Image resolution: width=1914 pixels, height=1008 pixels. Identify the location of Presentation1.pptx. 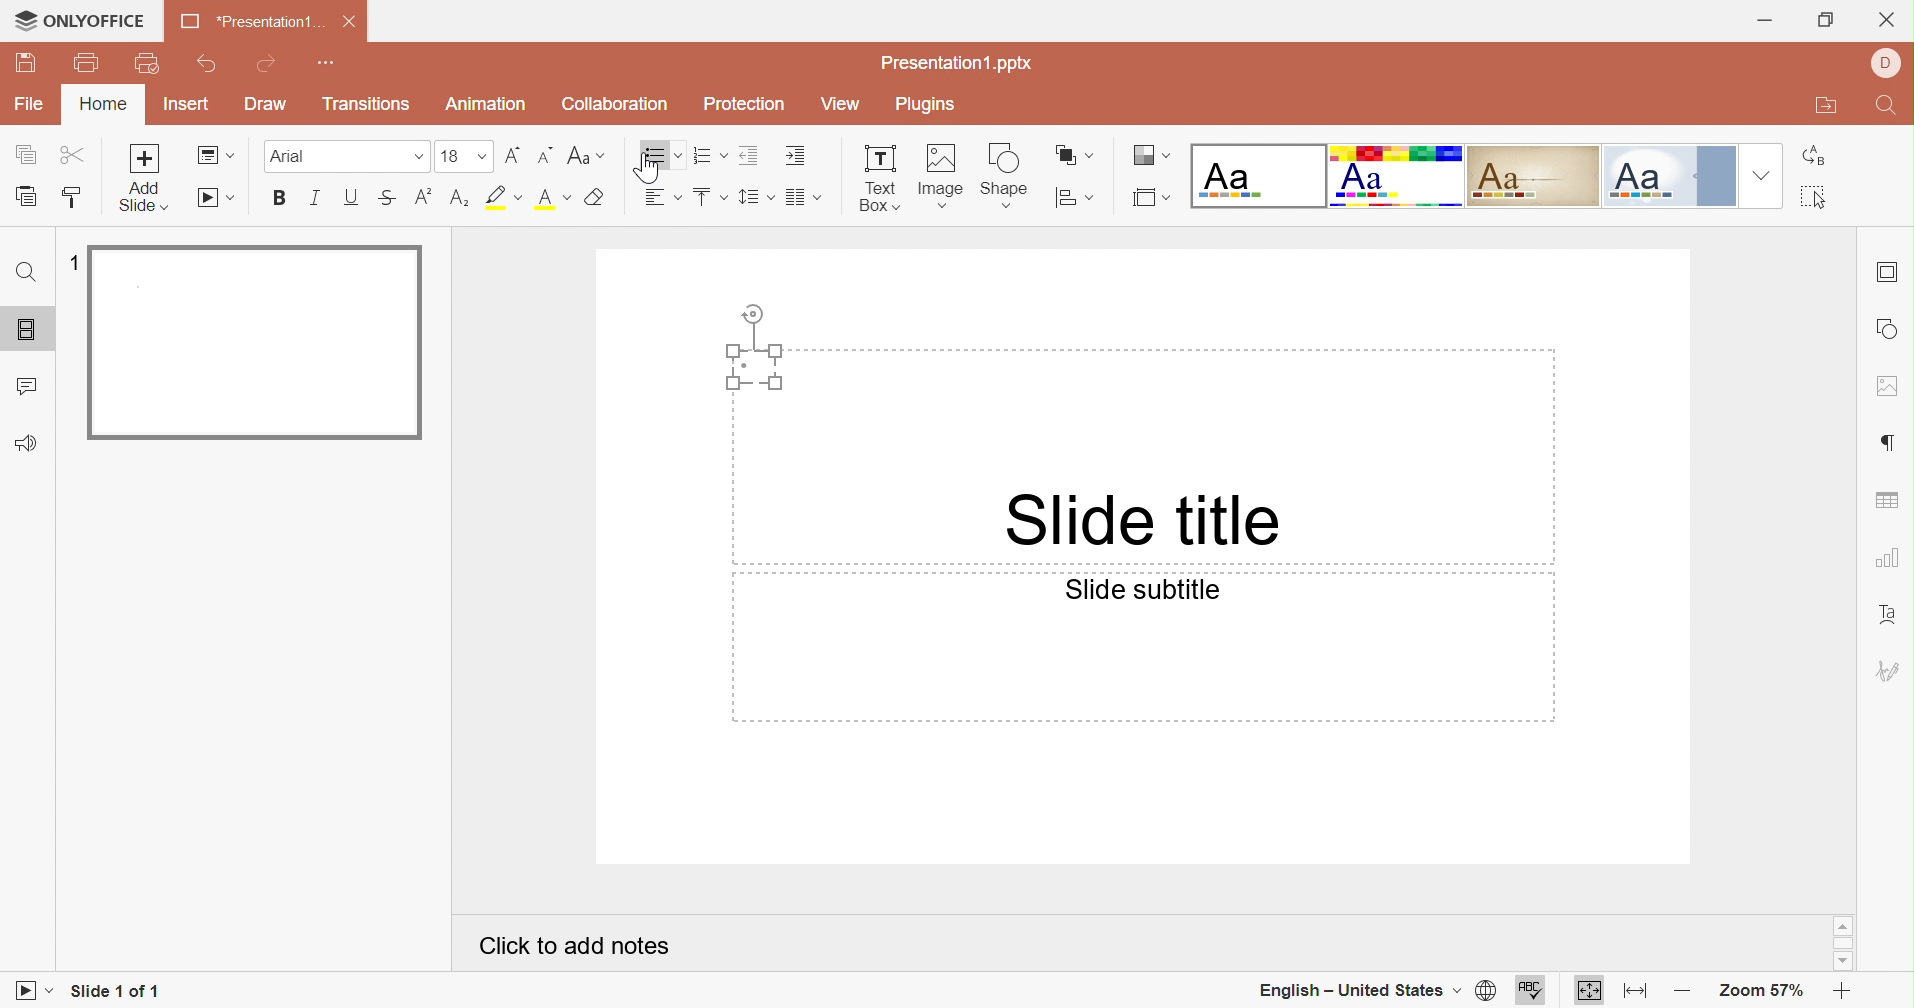
(965, 63).